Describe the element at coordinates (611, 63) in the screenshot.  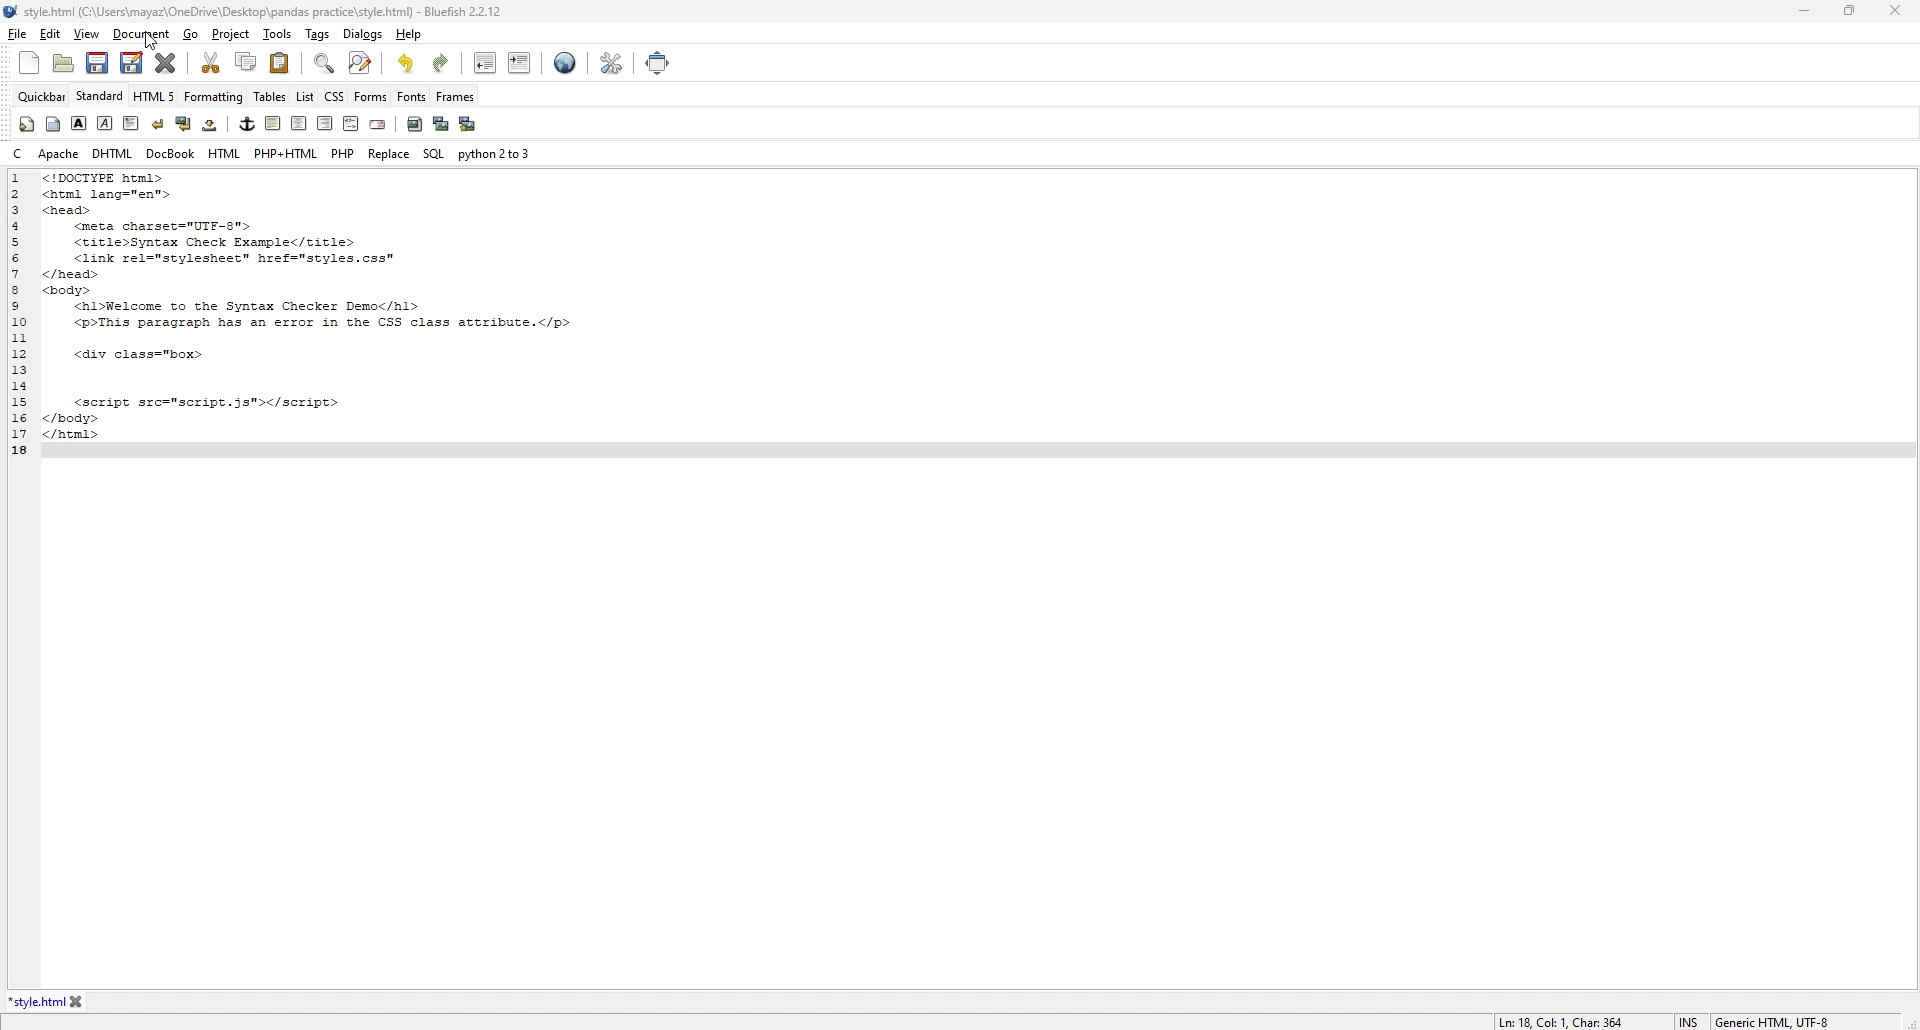
I see `edit preference` at that location.